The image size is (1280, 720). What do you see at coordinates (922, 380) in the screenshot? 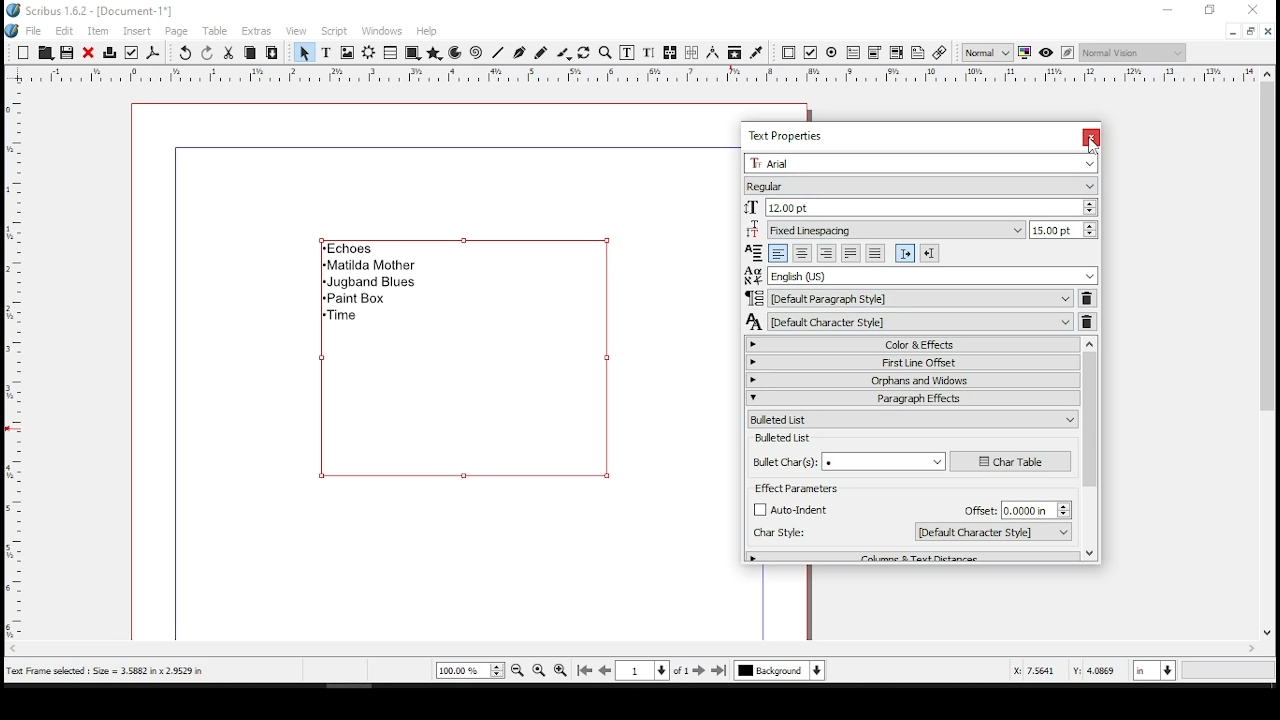
I see `orphans and windows` at bounding box center [922, 380].